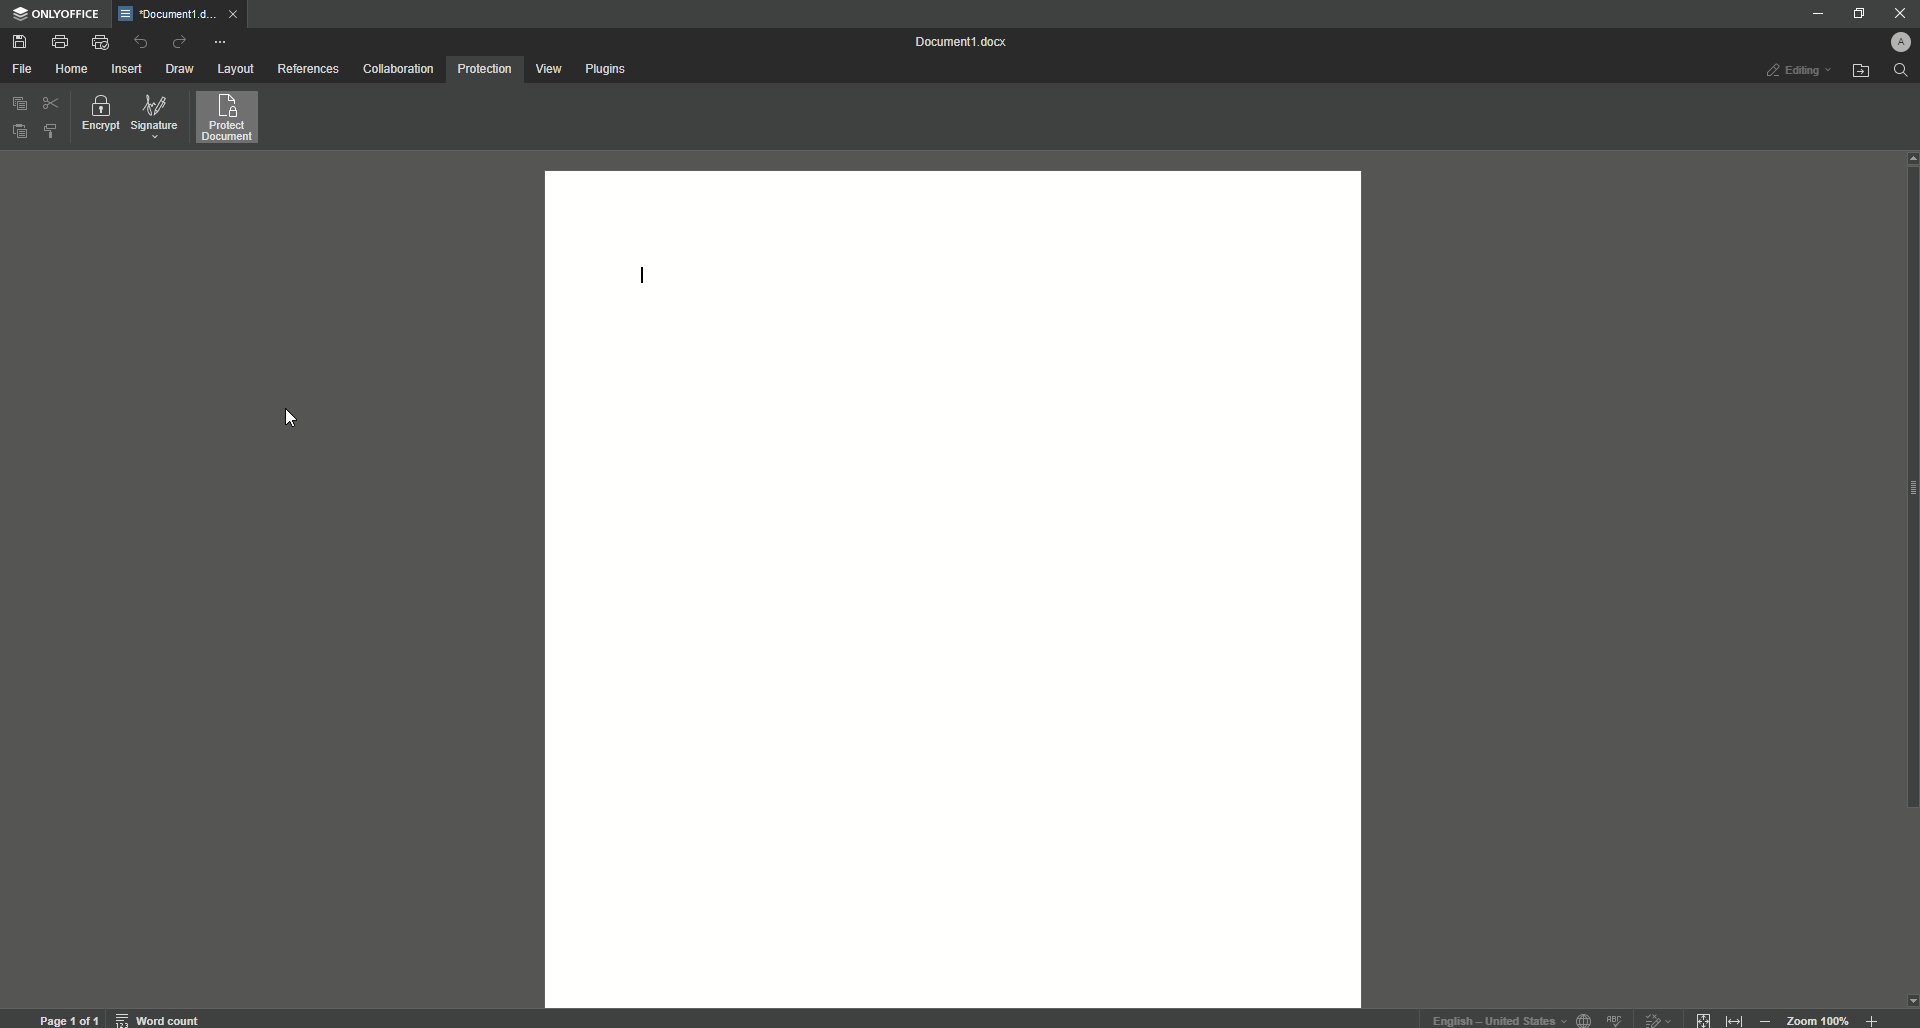 The image size is (1920, 1028). I want to click on File, so click(25, 67).